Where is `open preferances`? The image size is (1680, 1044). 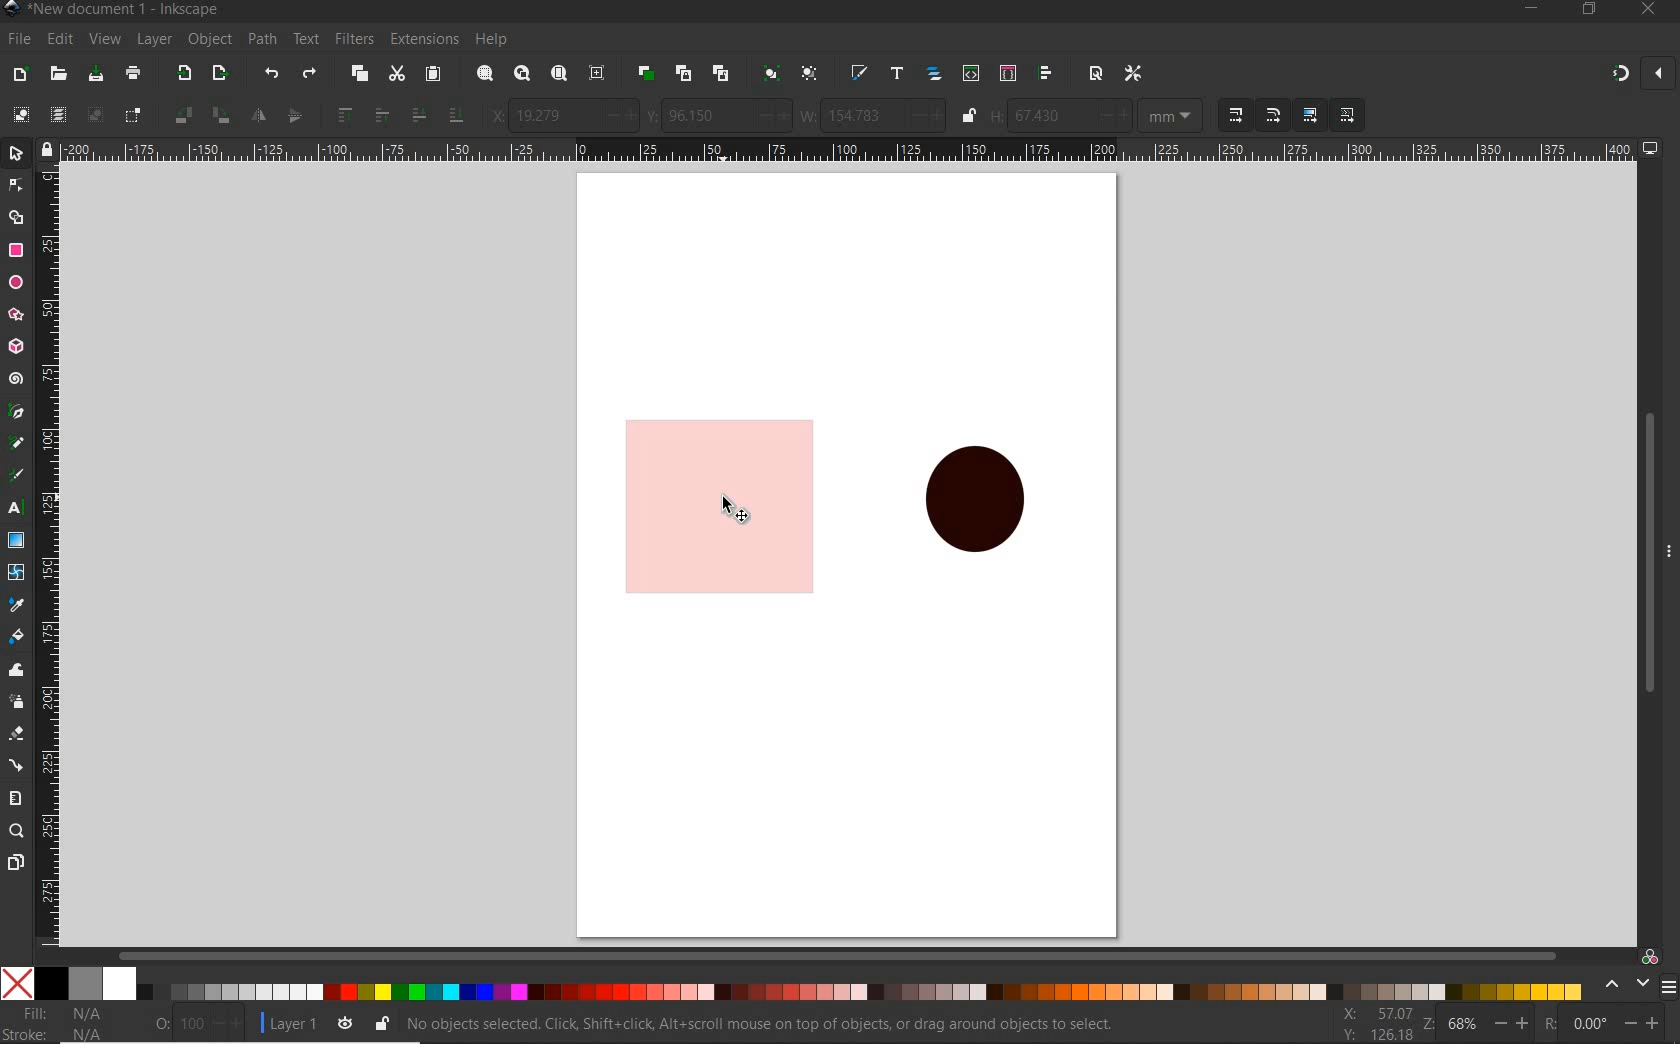
open preferances is located at coordinates (1133, 74).